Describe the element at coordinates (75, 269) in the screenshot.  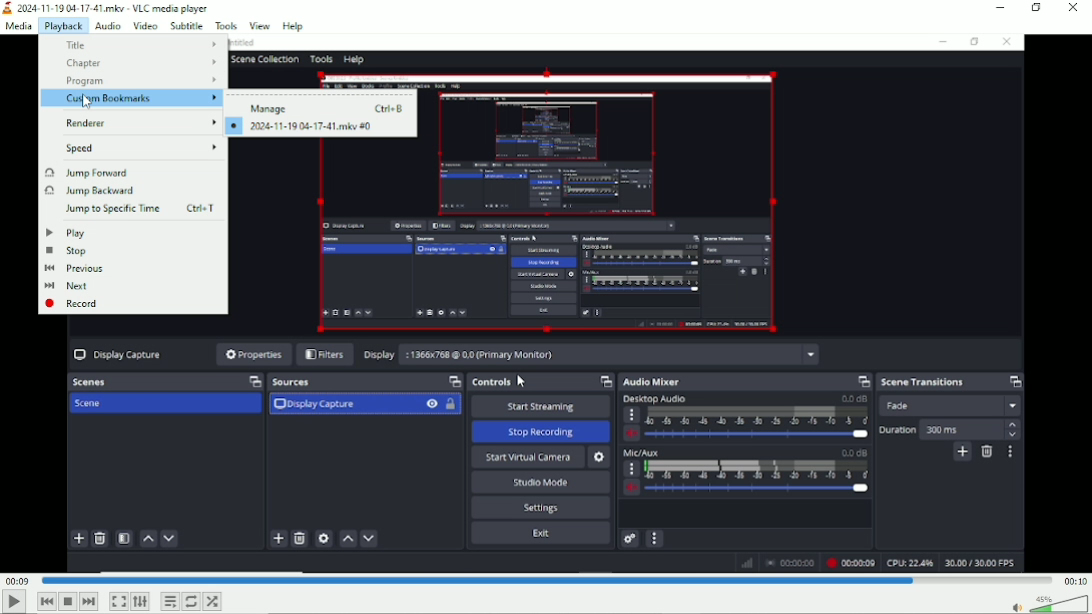
I see `Previous` at that location.